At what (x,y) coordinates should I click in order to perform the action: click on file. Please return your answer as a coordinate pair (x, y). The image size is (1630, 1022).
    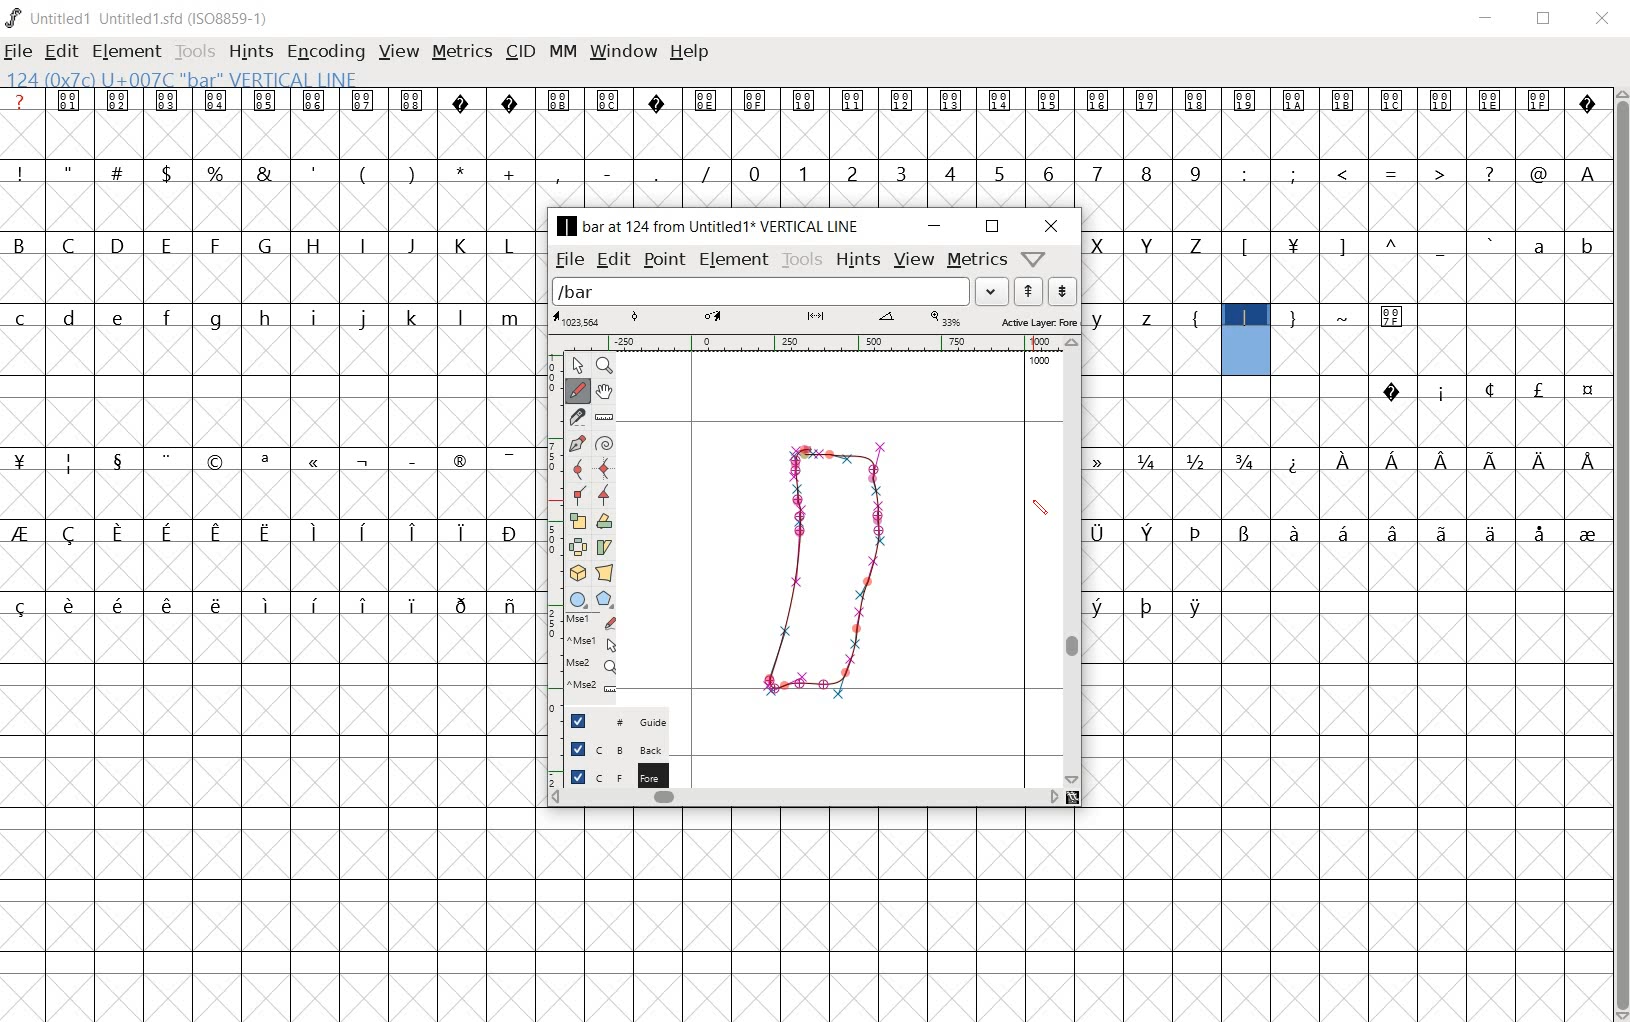
    Looking at the image, I should click on (569, 261).